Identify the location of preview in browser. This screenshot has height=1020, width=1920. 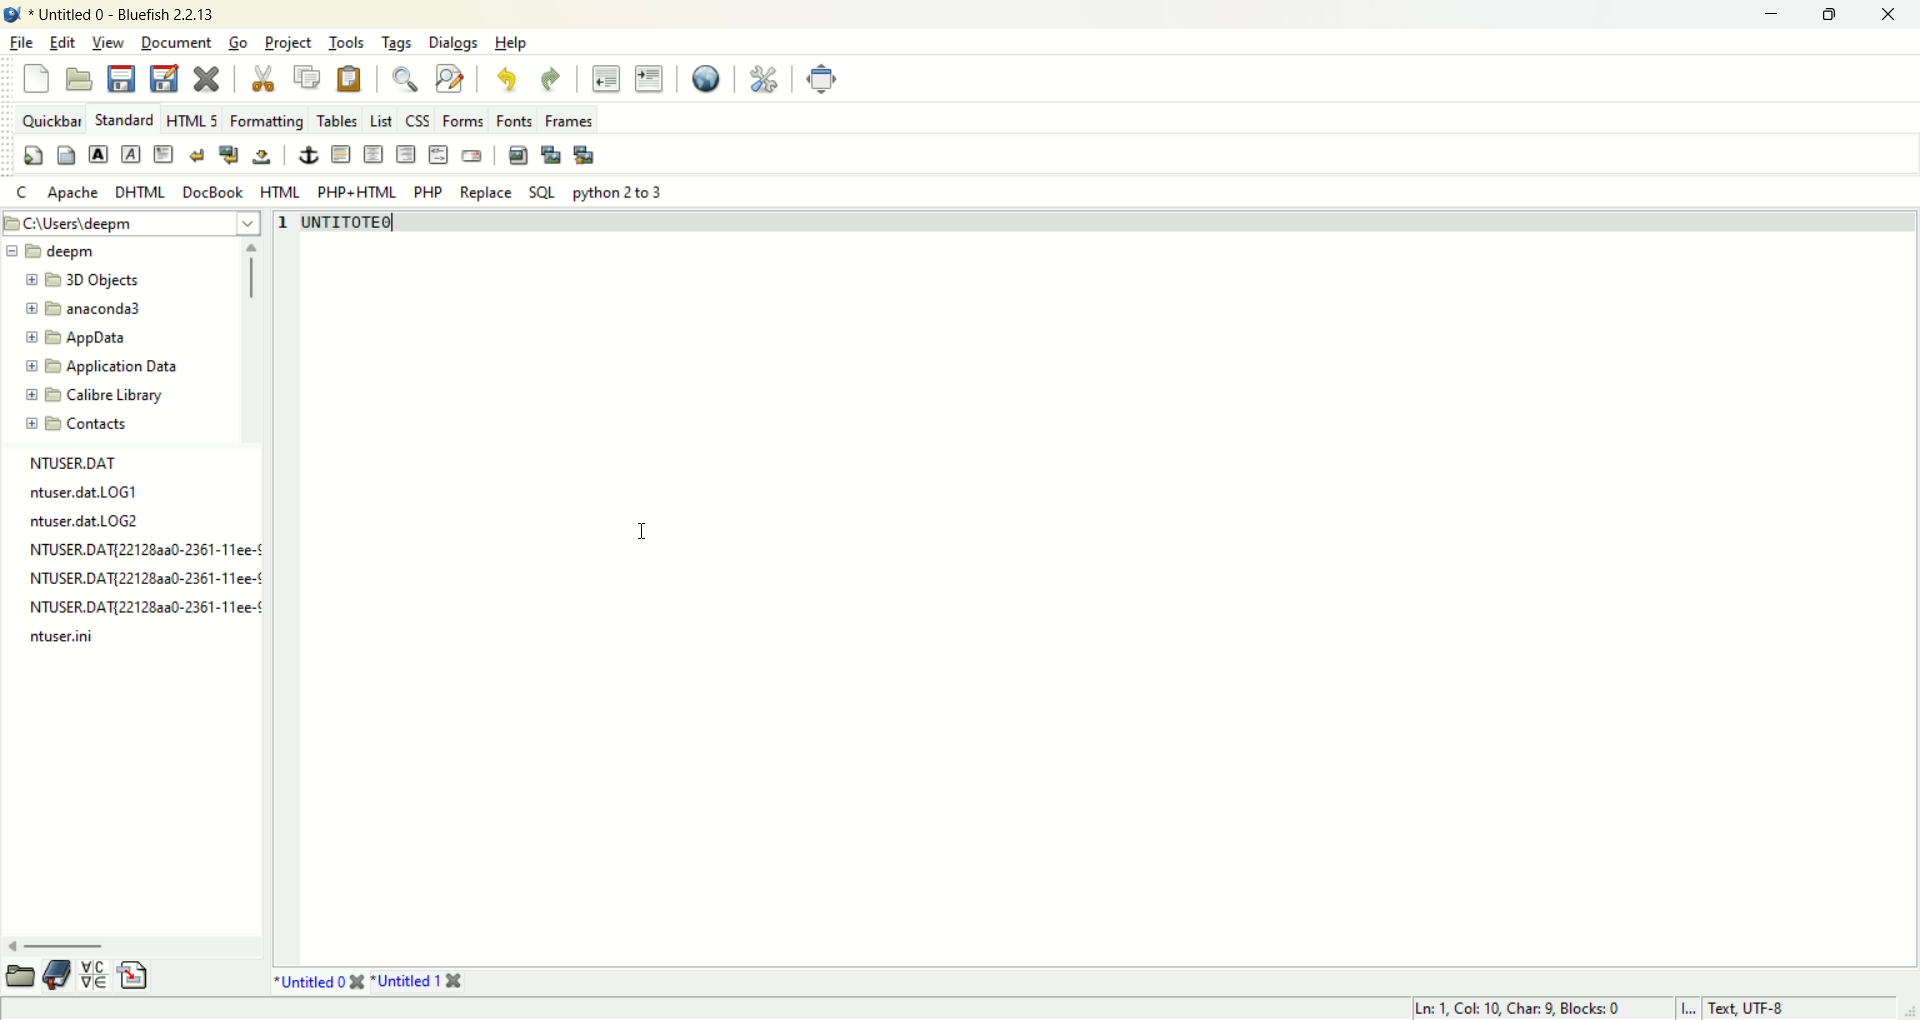
(705, 78).